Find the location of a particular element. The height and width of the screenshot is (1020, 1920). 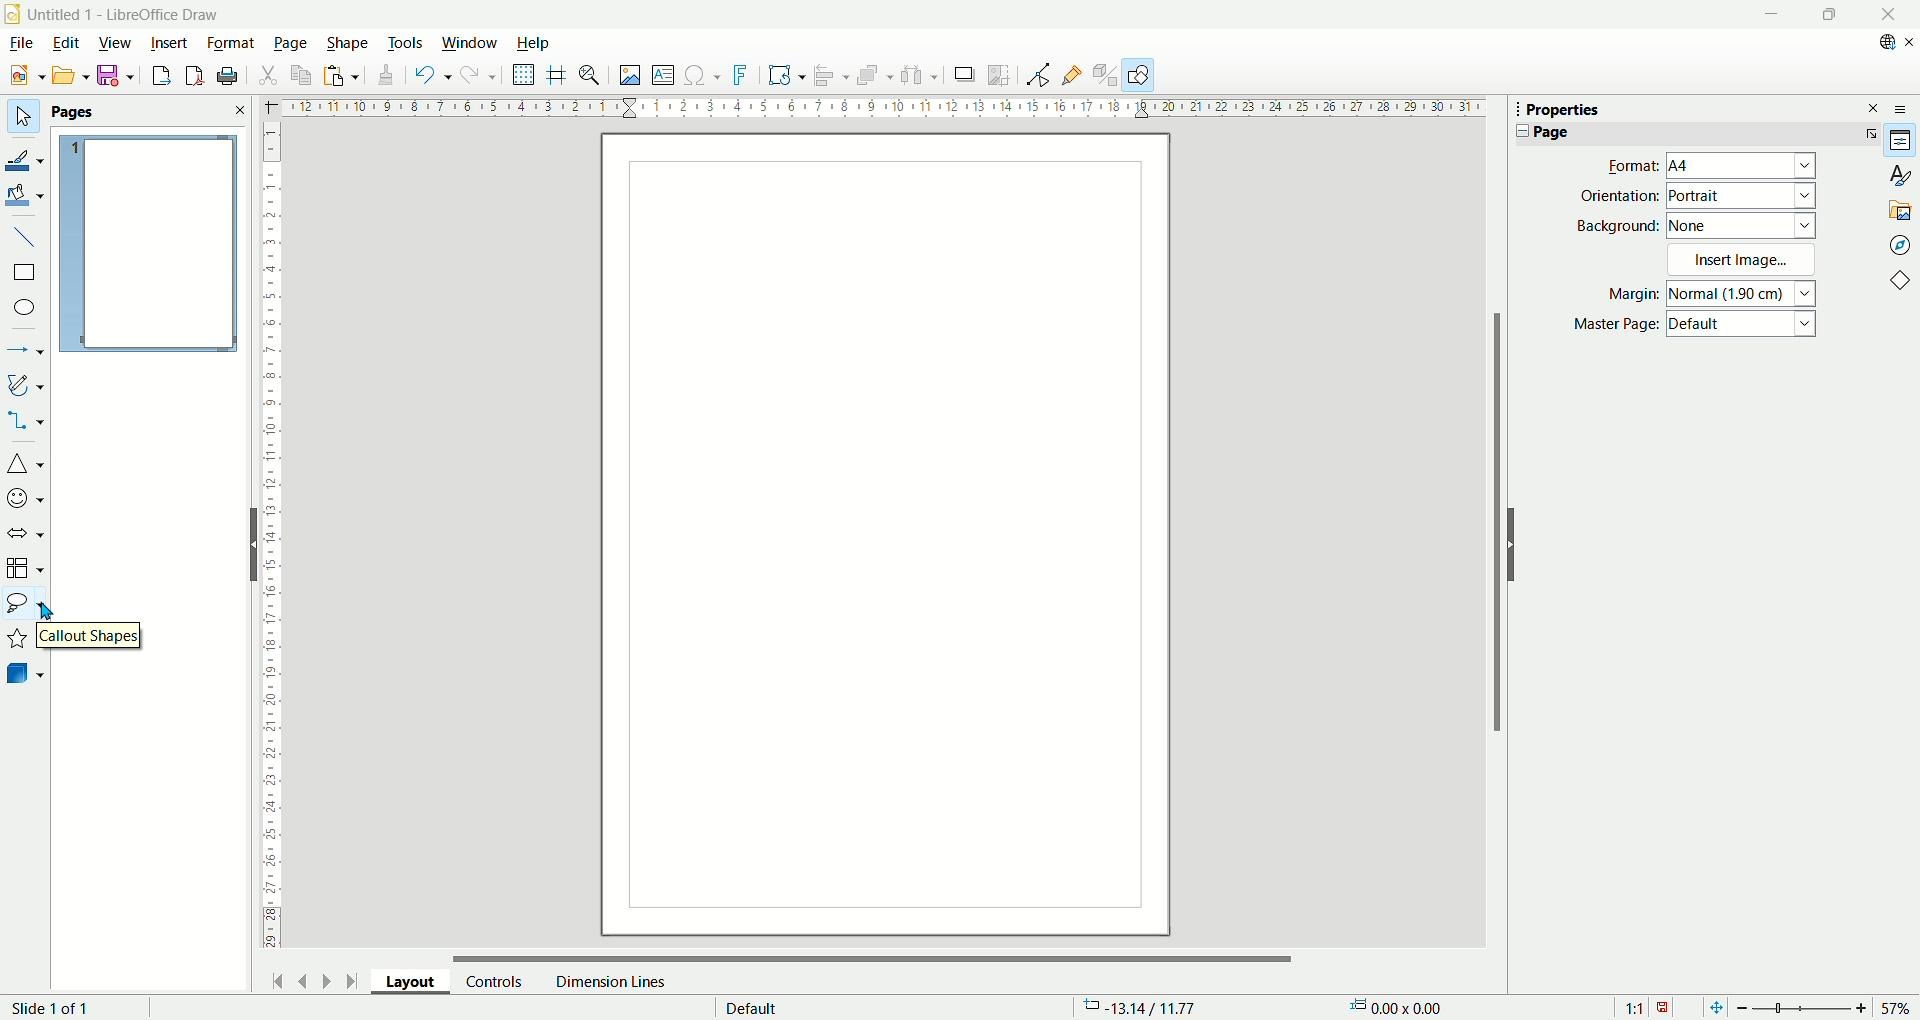

Close sidebar deck is located at coordinates (1874, 107).